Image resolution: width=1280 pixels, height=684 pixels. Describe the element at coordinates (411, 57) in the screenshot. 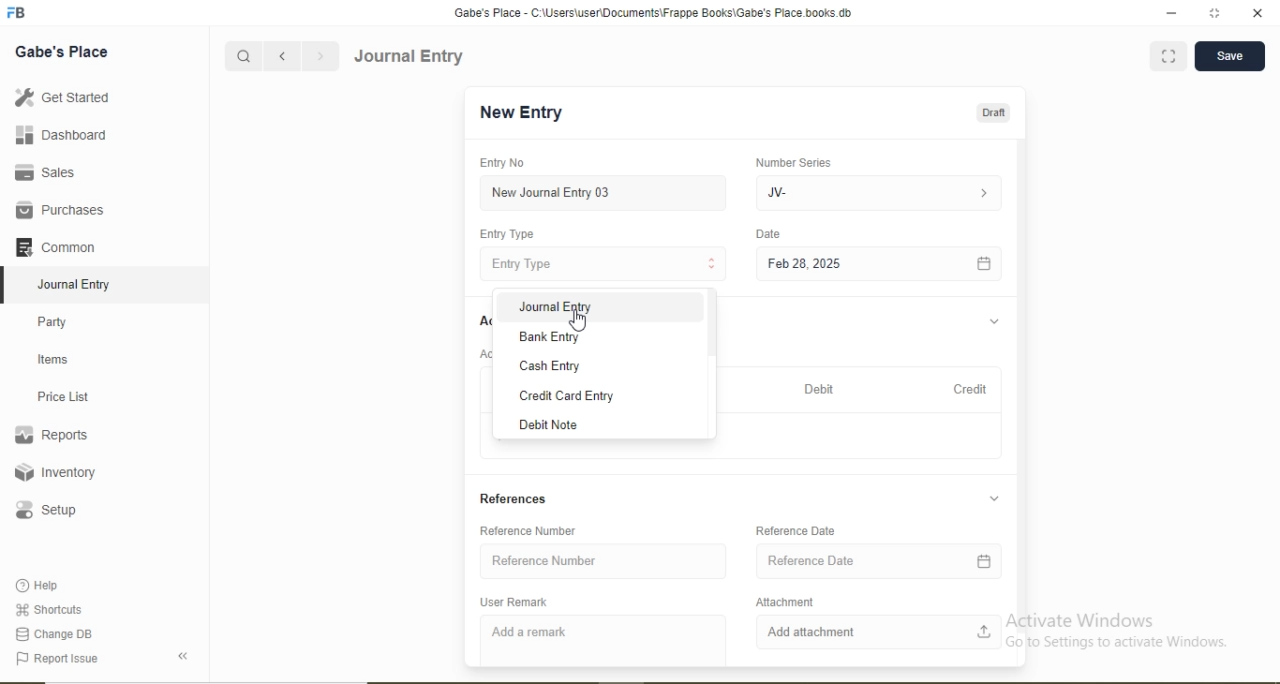

I see `Journal Entry` at that location.